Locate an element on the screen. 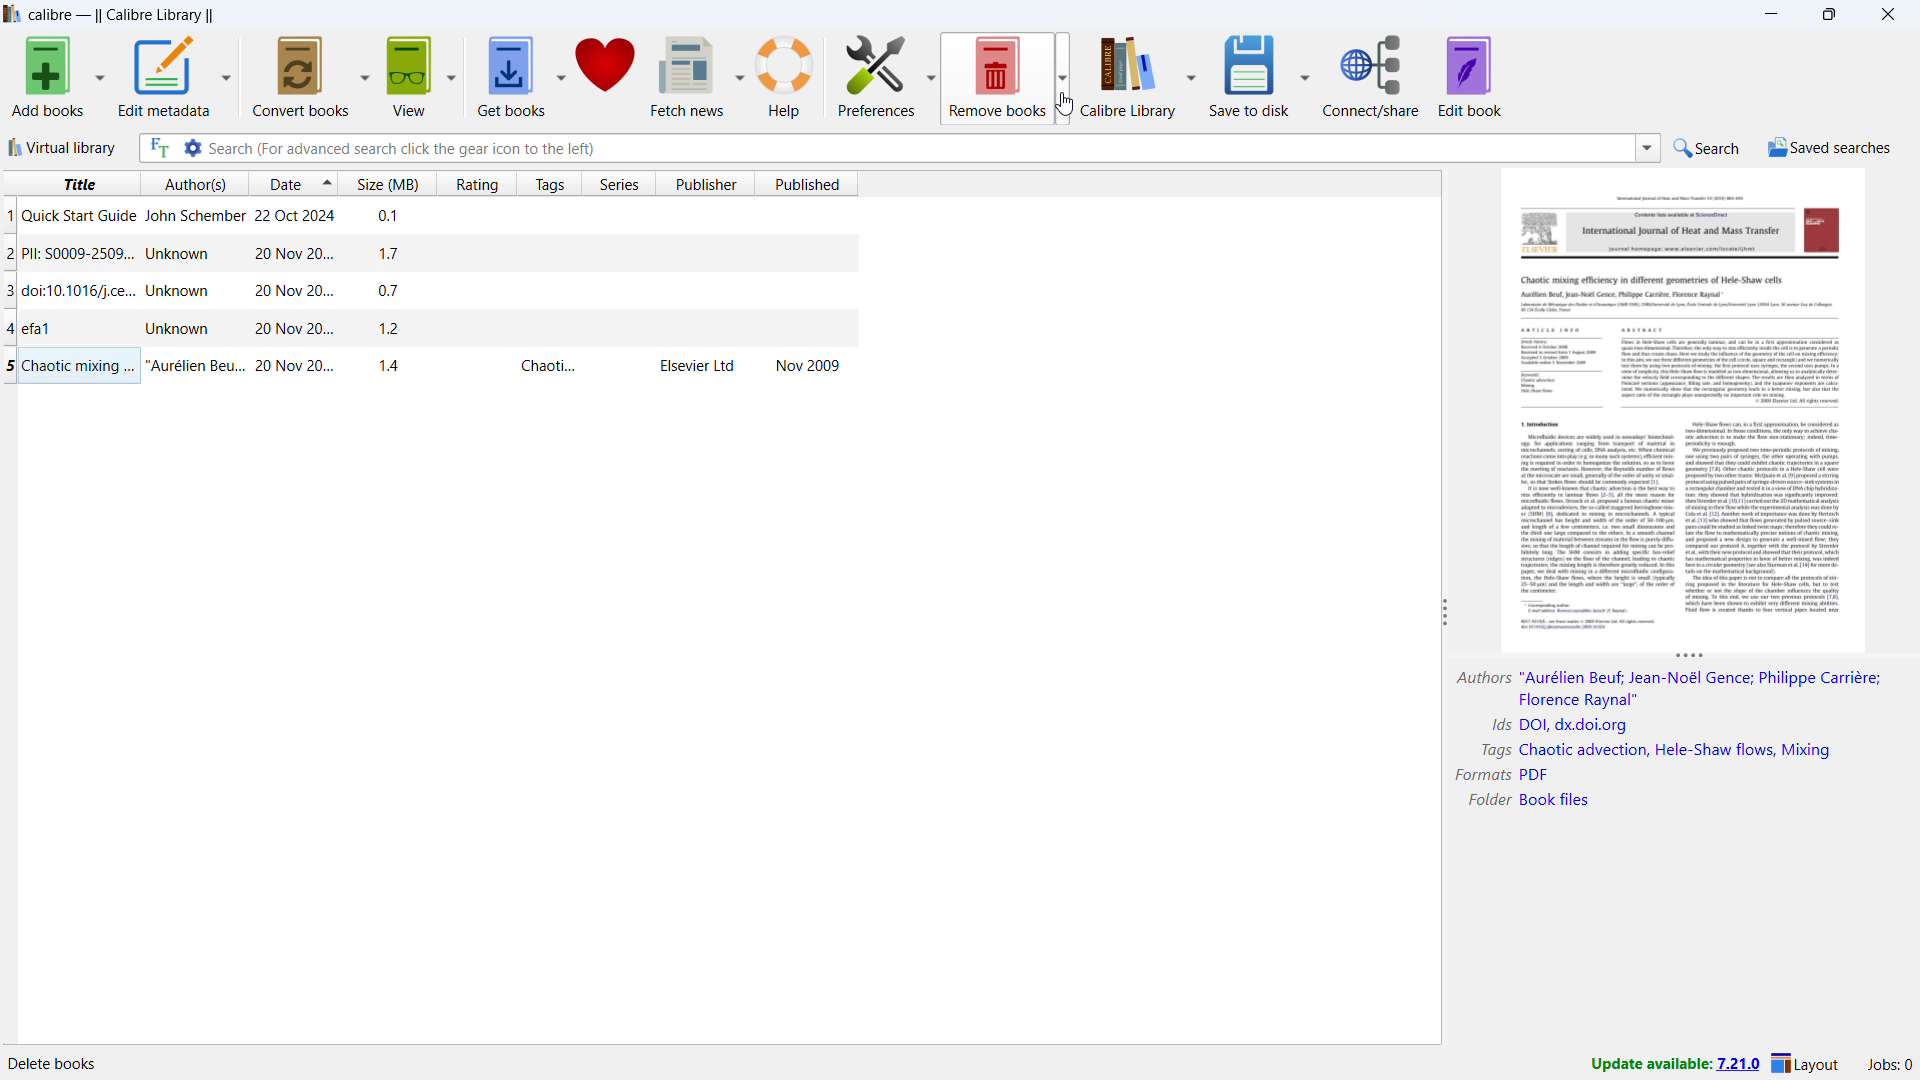 The height and width of the screenshot is (1080, 1920). cursor is located at coordinates (1064, 104).